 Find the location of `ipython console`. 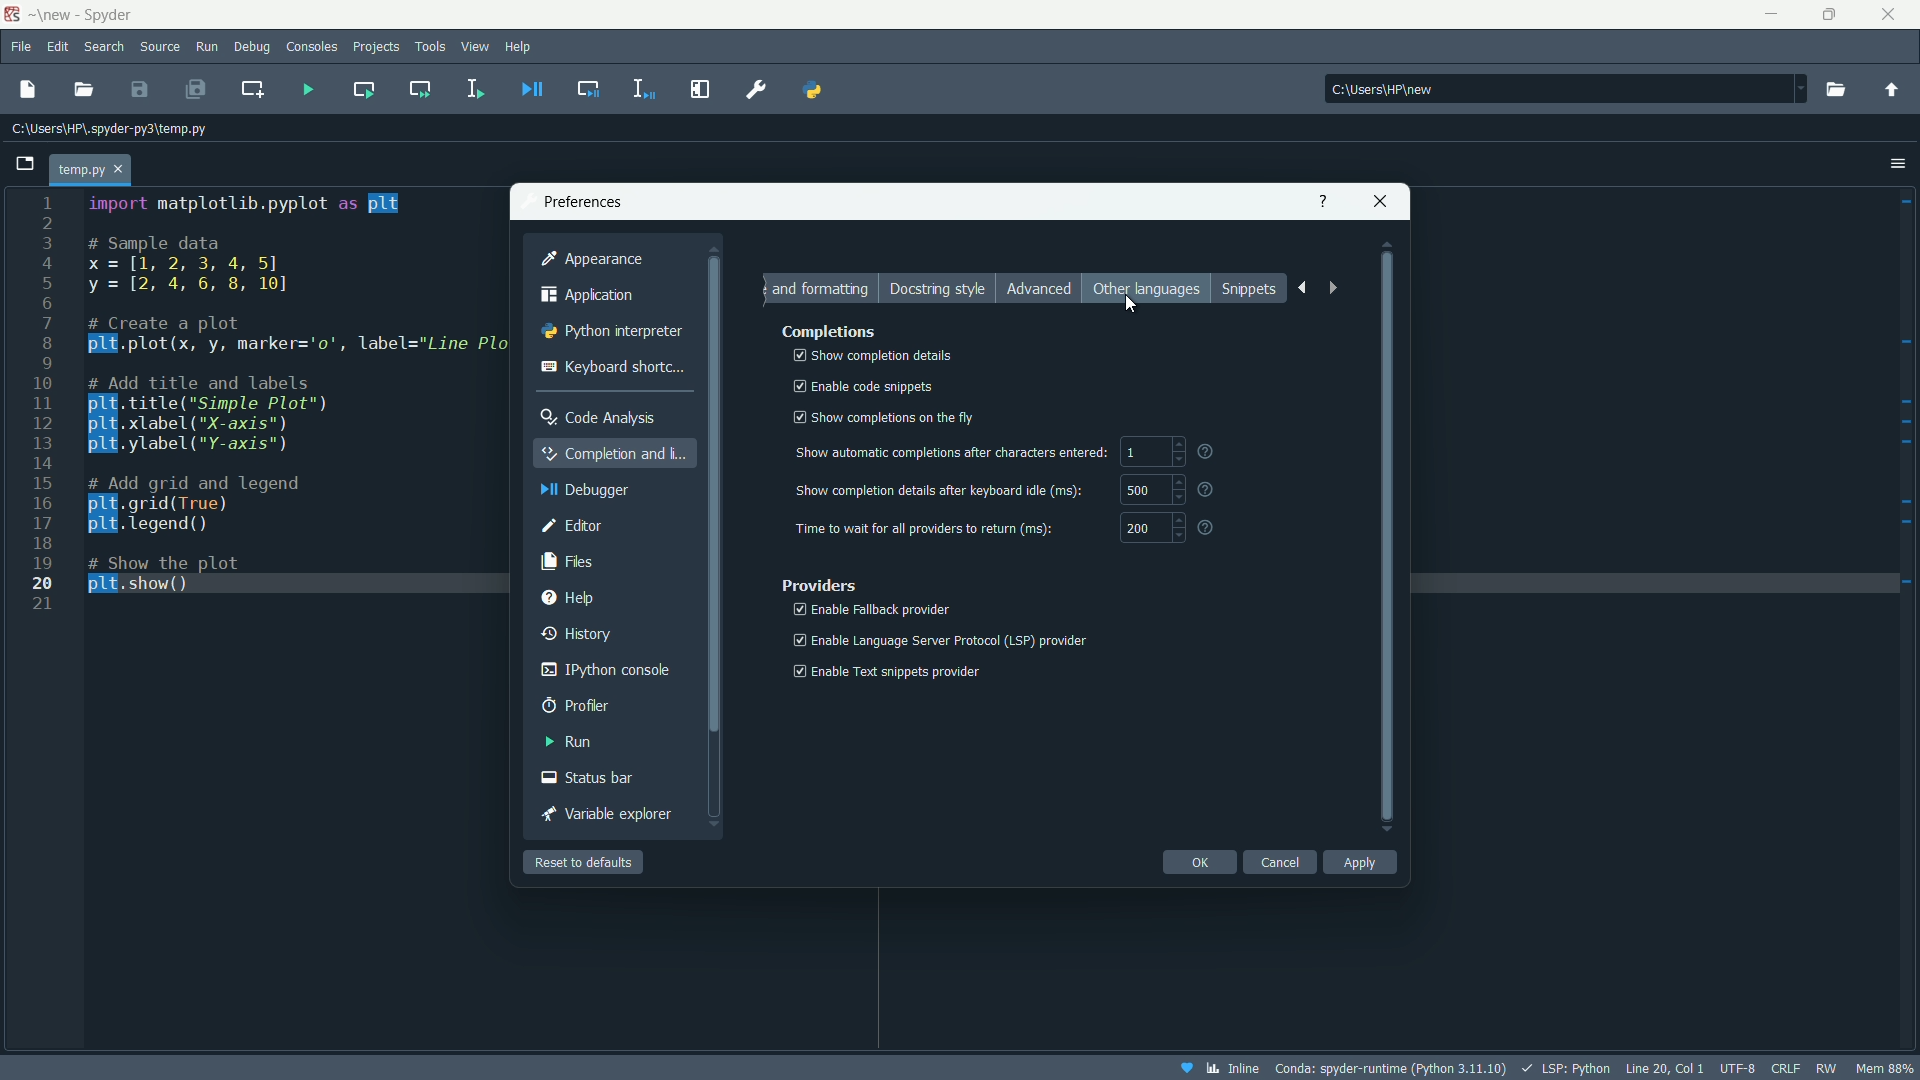

ipython console is located at coordinates (602, 670).